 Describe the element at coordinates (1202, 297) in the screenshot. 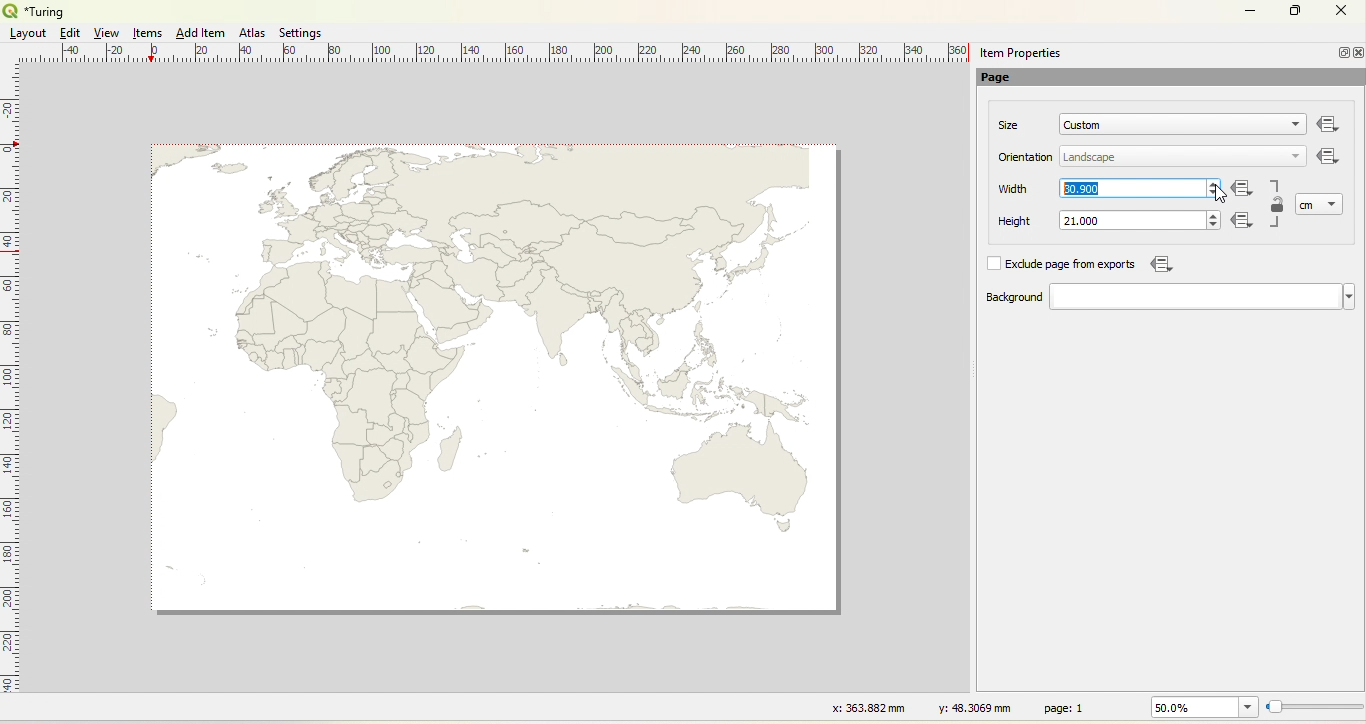

I see `dropdown` at that location.